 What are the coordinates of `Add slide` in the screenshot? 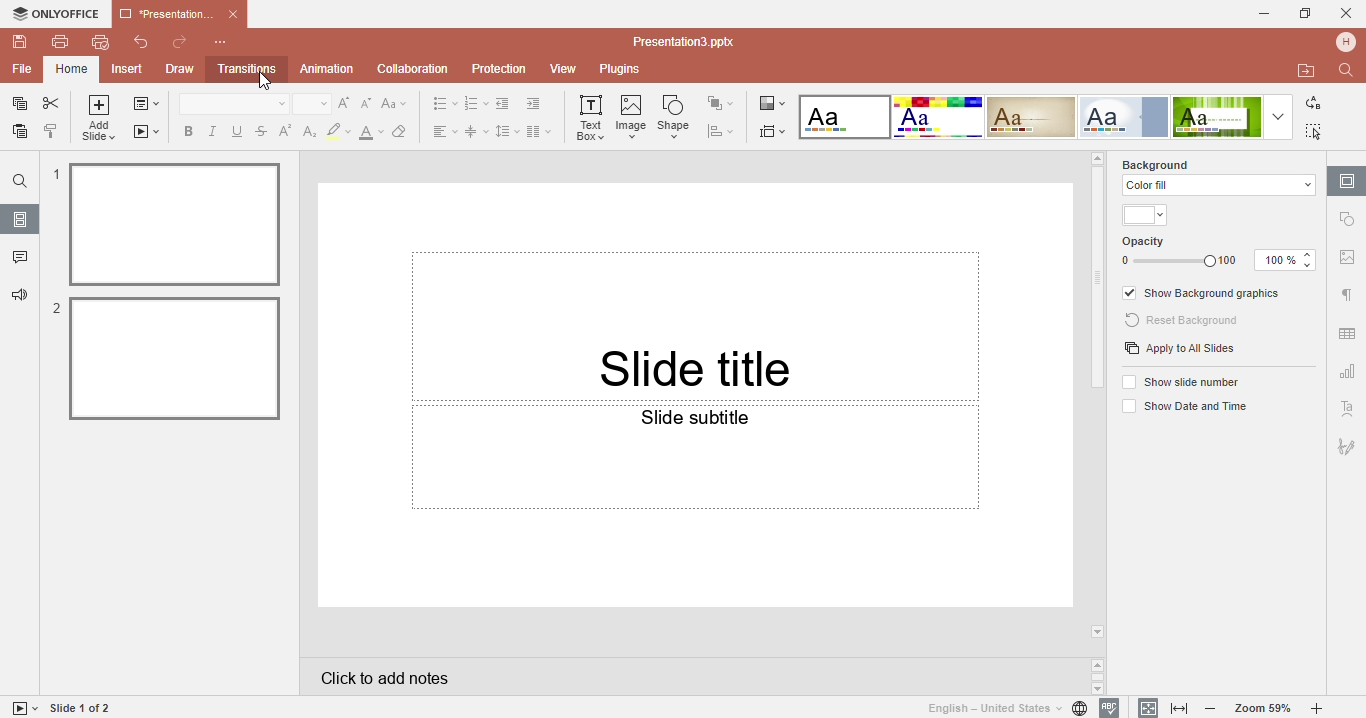 It's located at (100, 120).